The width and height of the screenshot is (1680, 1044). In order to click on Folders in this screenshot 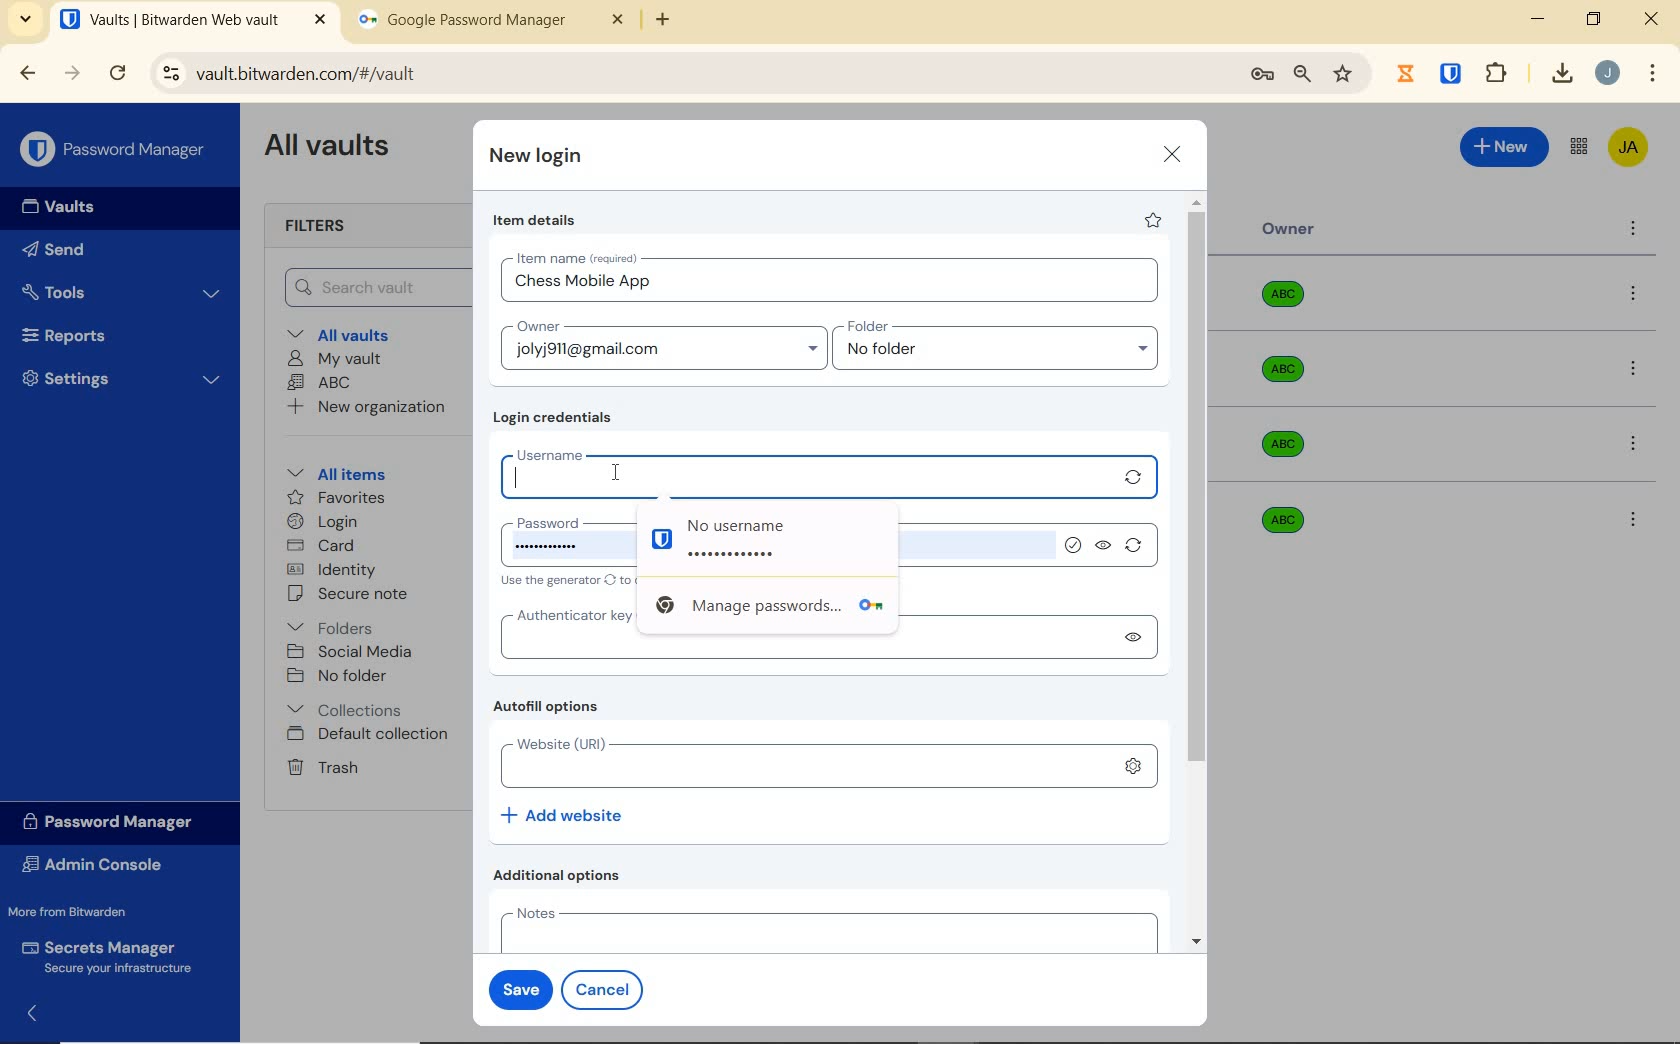, I will do `click(334, 624)`.